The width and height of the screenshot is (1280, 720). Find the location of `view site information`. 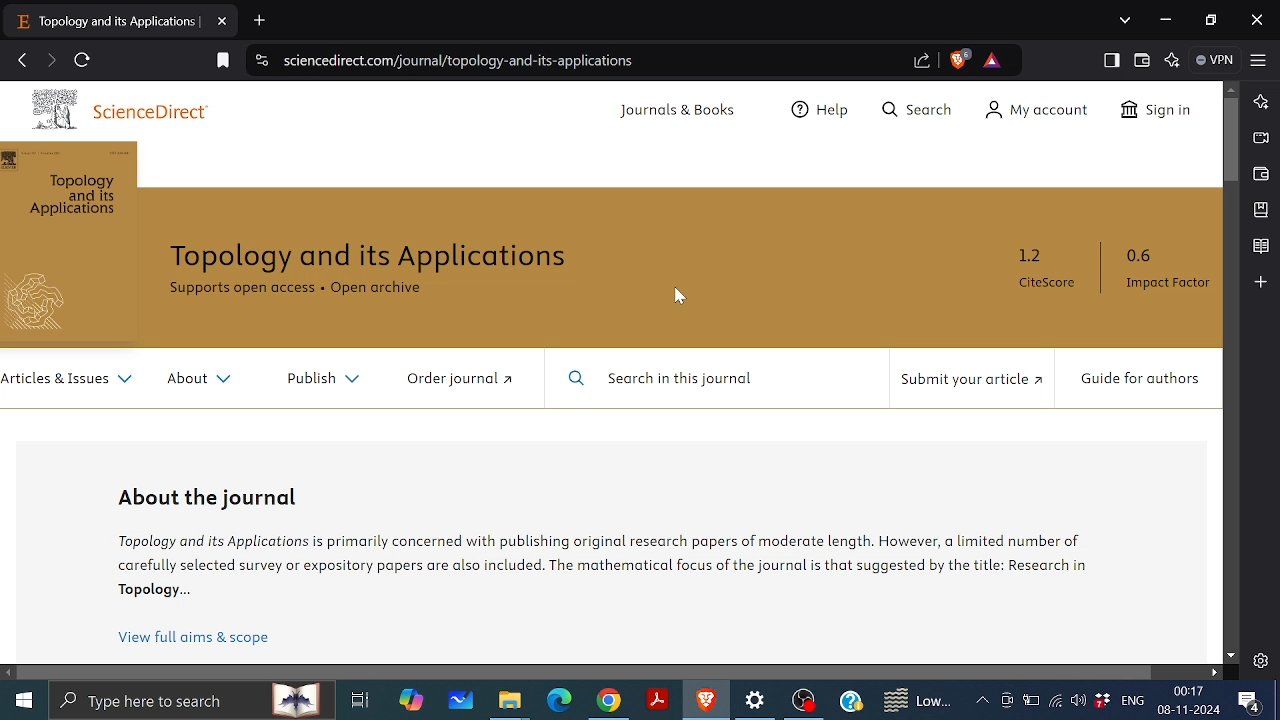

view site information is located at coordinates (260, 61).